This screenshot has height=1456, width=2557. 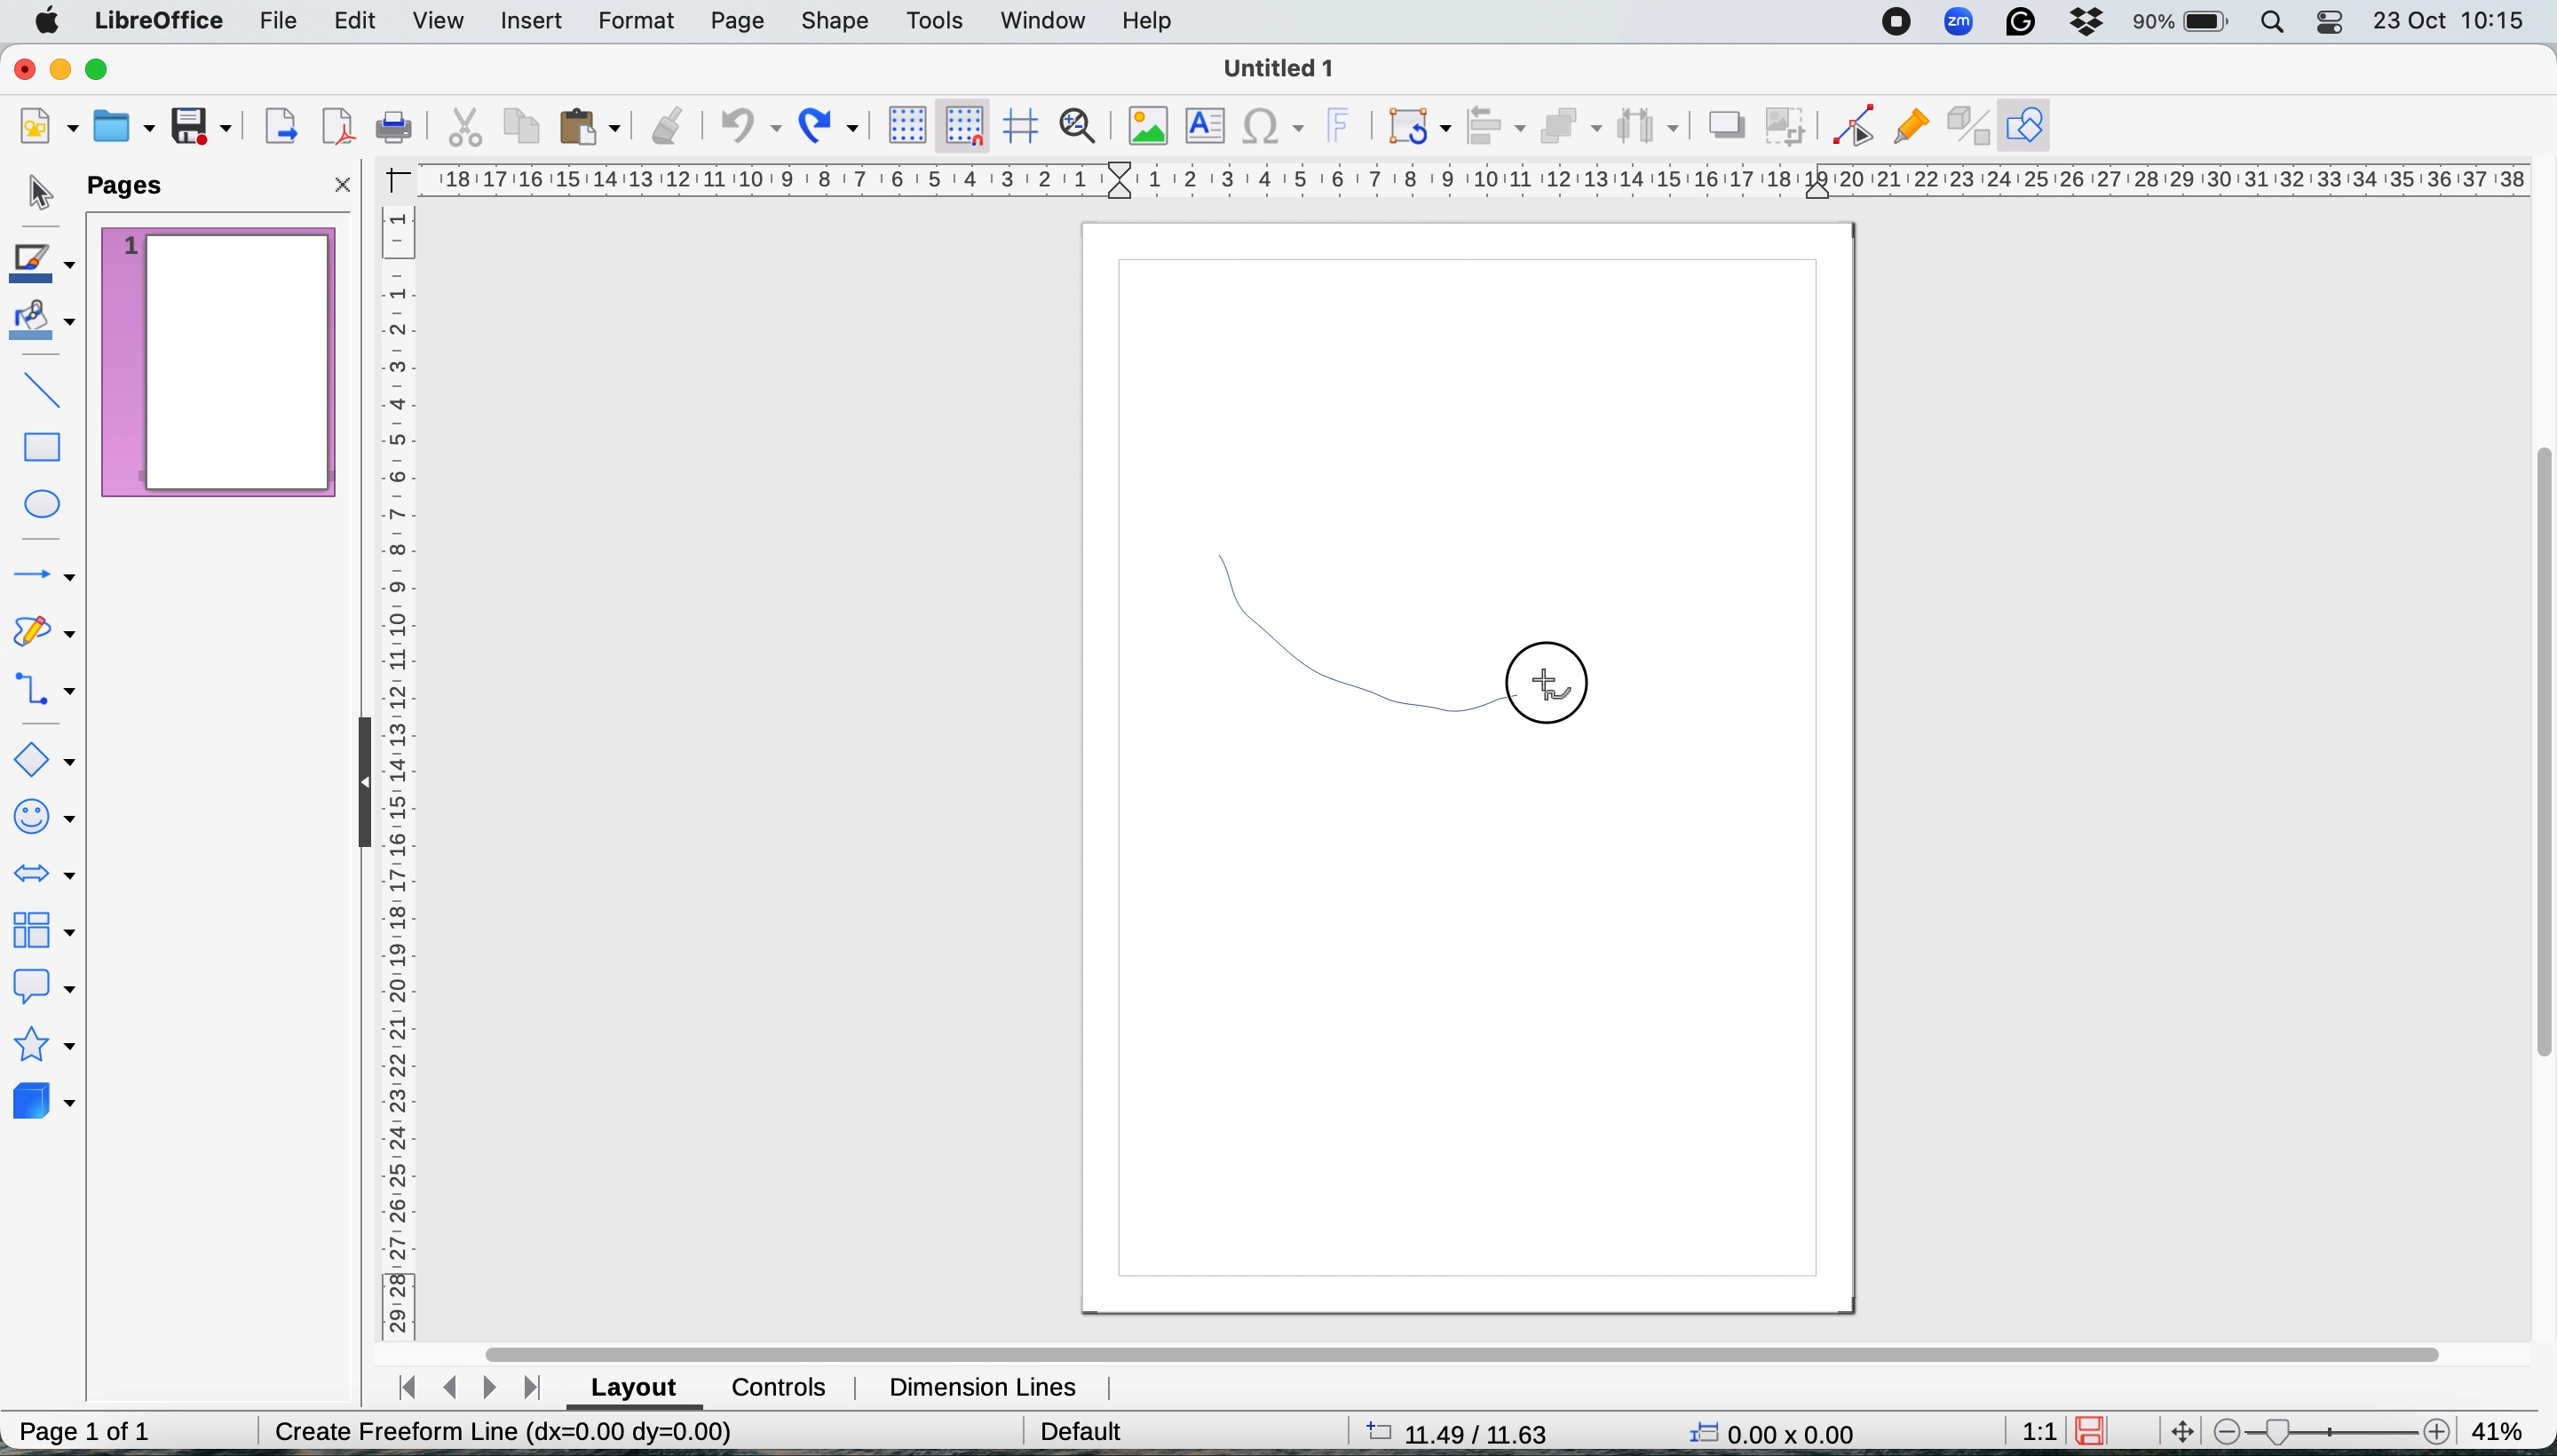 What do you see at coordinates (633, 1390) in the screenshot?
I see `layout` at bounding box center [633, 1390].